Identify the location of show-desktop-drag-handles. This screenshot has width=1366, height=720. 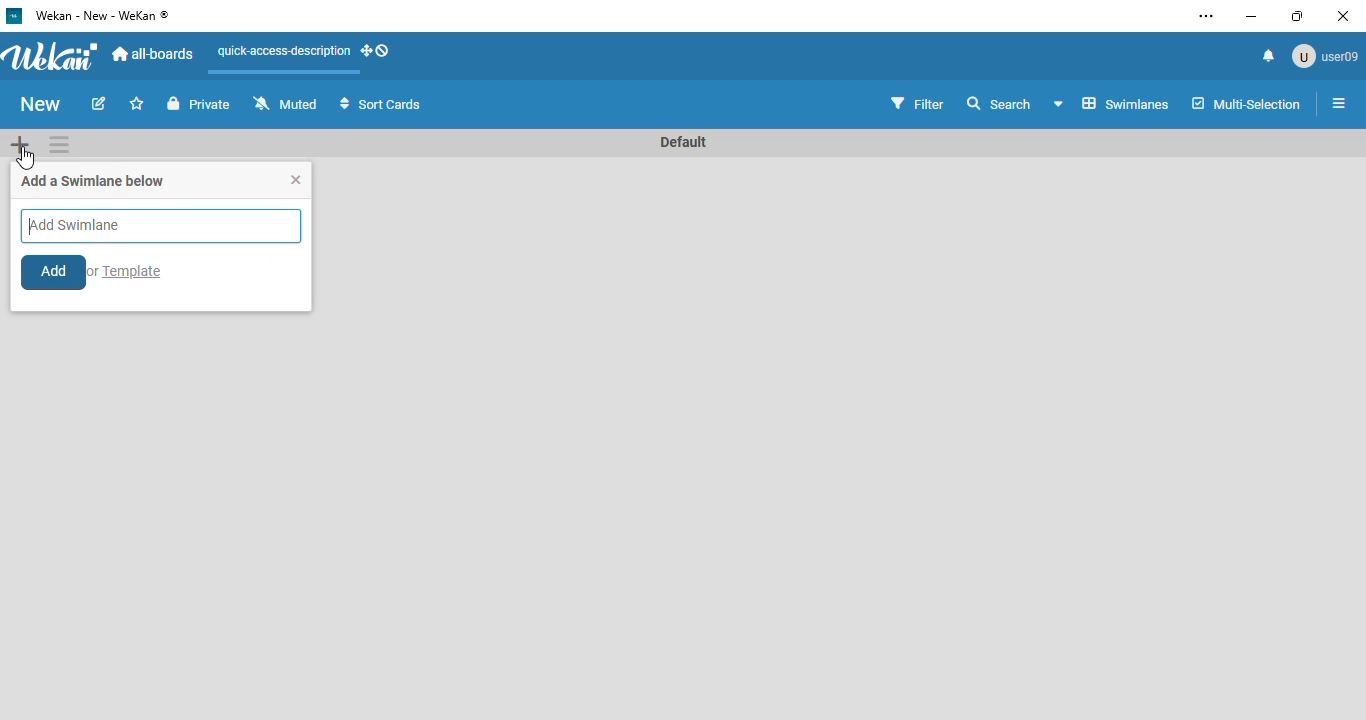
(375, 51).